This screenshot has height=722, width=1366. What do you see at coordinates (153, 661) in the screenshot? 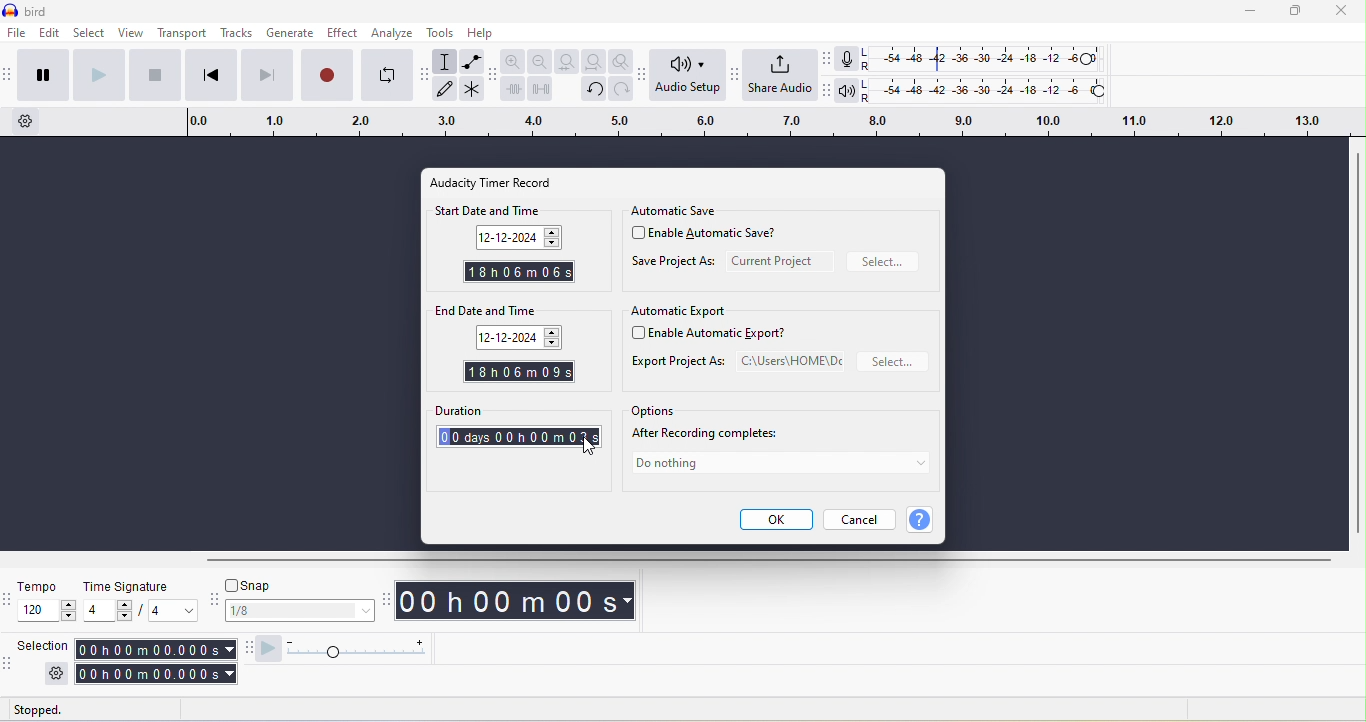
I see `selection` at bounding box center [153, 661].